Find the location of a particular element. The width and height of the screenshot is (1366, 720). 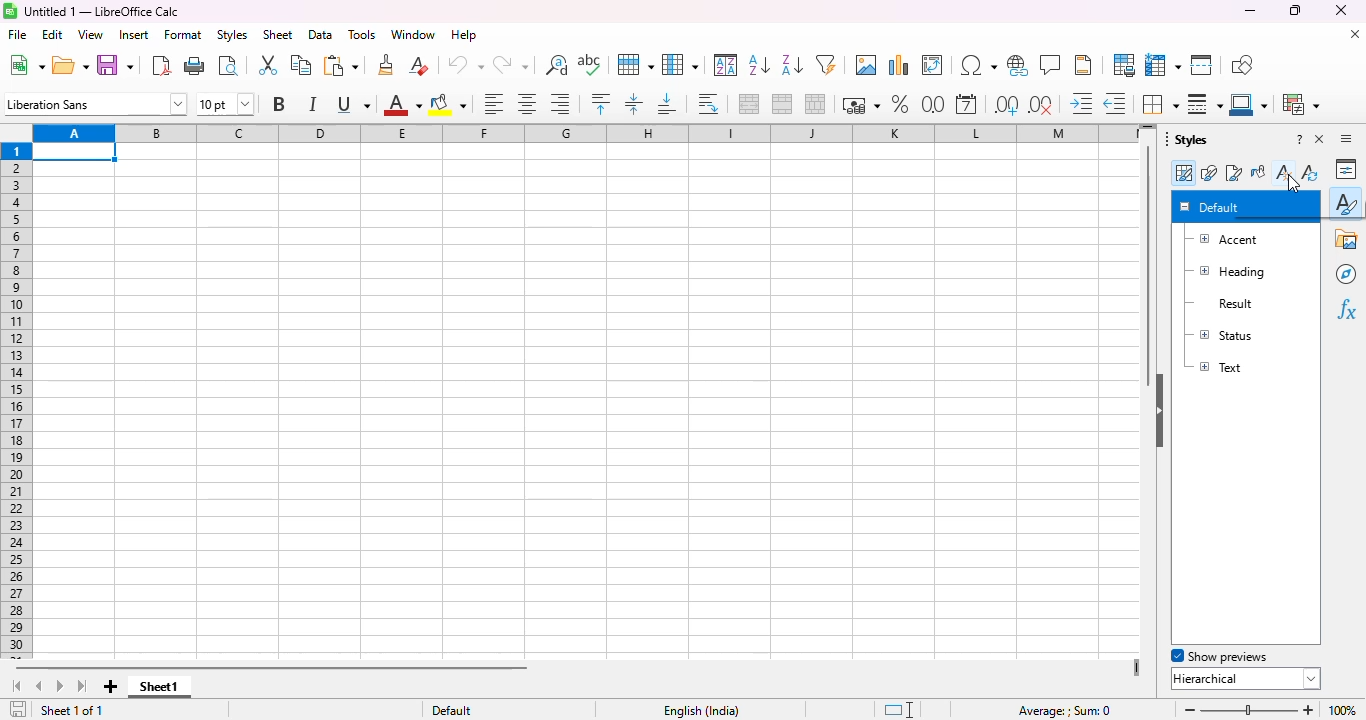

zoom in is located at coordinates (1308, 710).